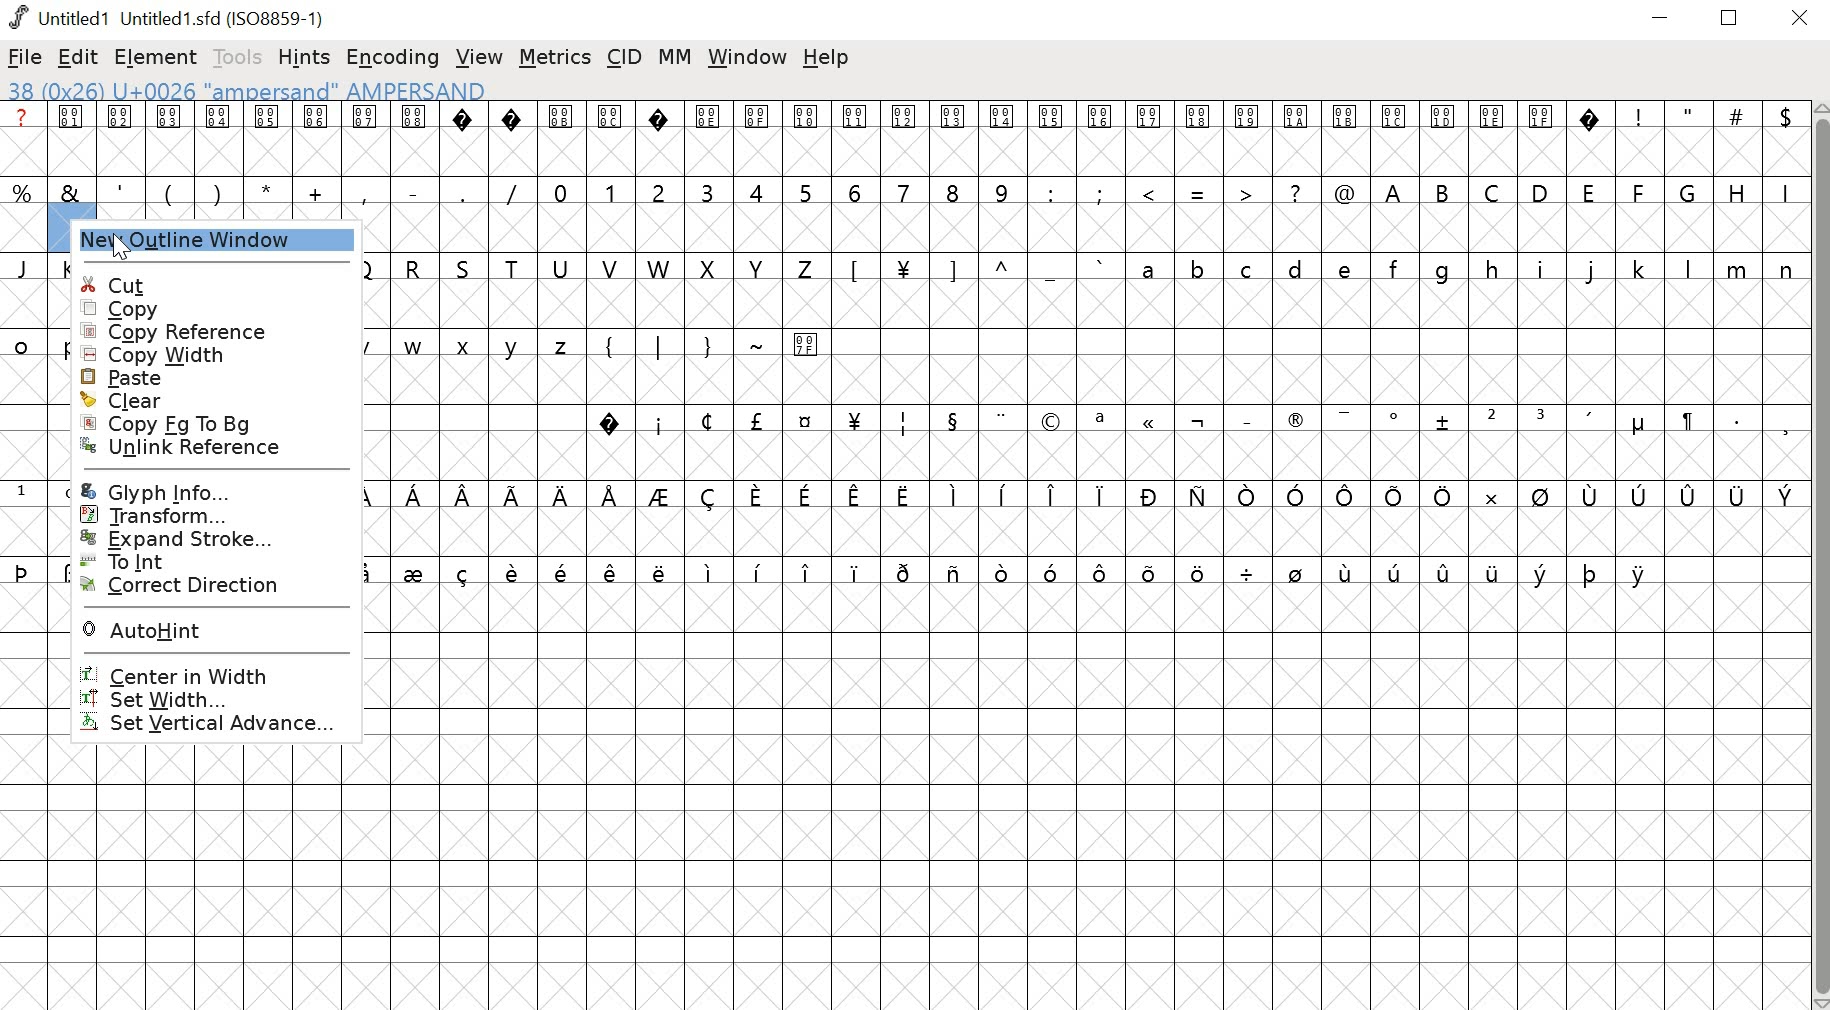 Image resolution: width=1830 pixels, height=1010 pixels. I want to click on 2, so click(658, 190).